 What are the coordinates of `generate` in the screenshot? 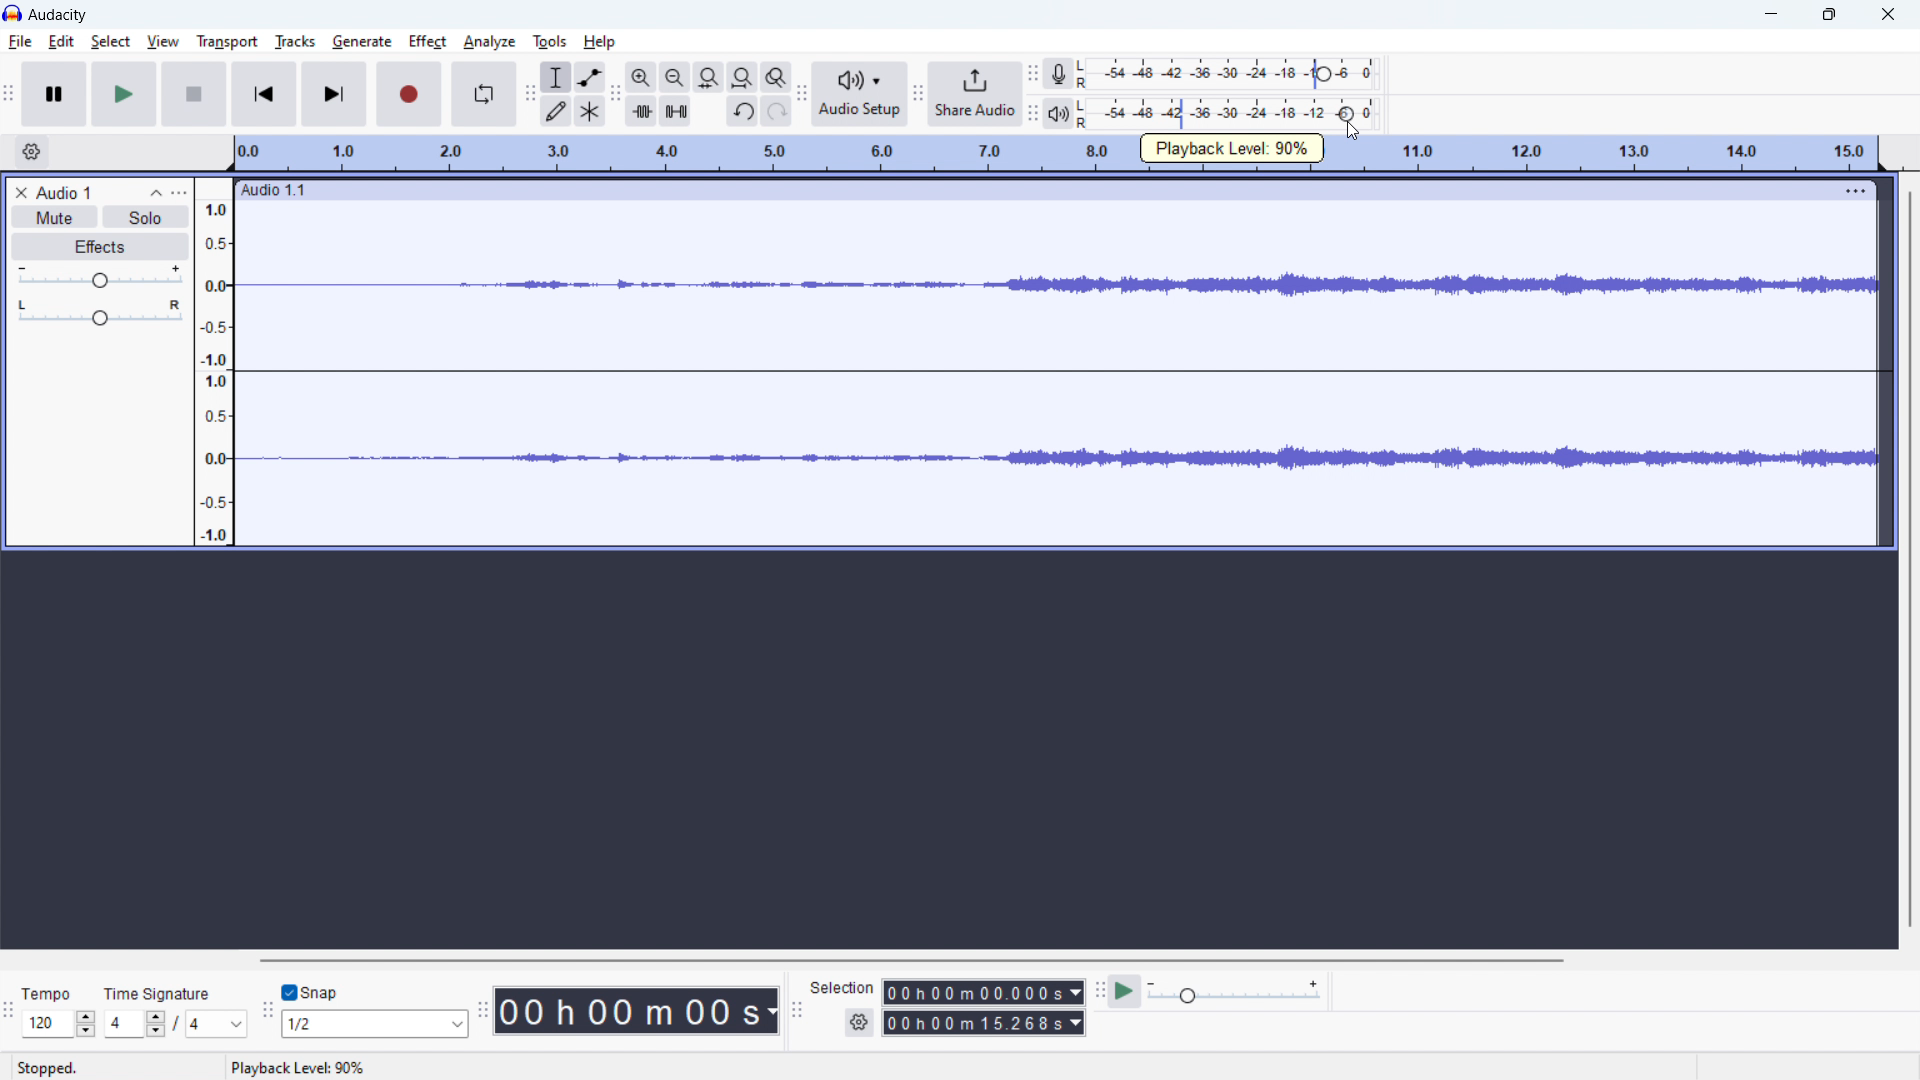 It's located at (362, 41).